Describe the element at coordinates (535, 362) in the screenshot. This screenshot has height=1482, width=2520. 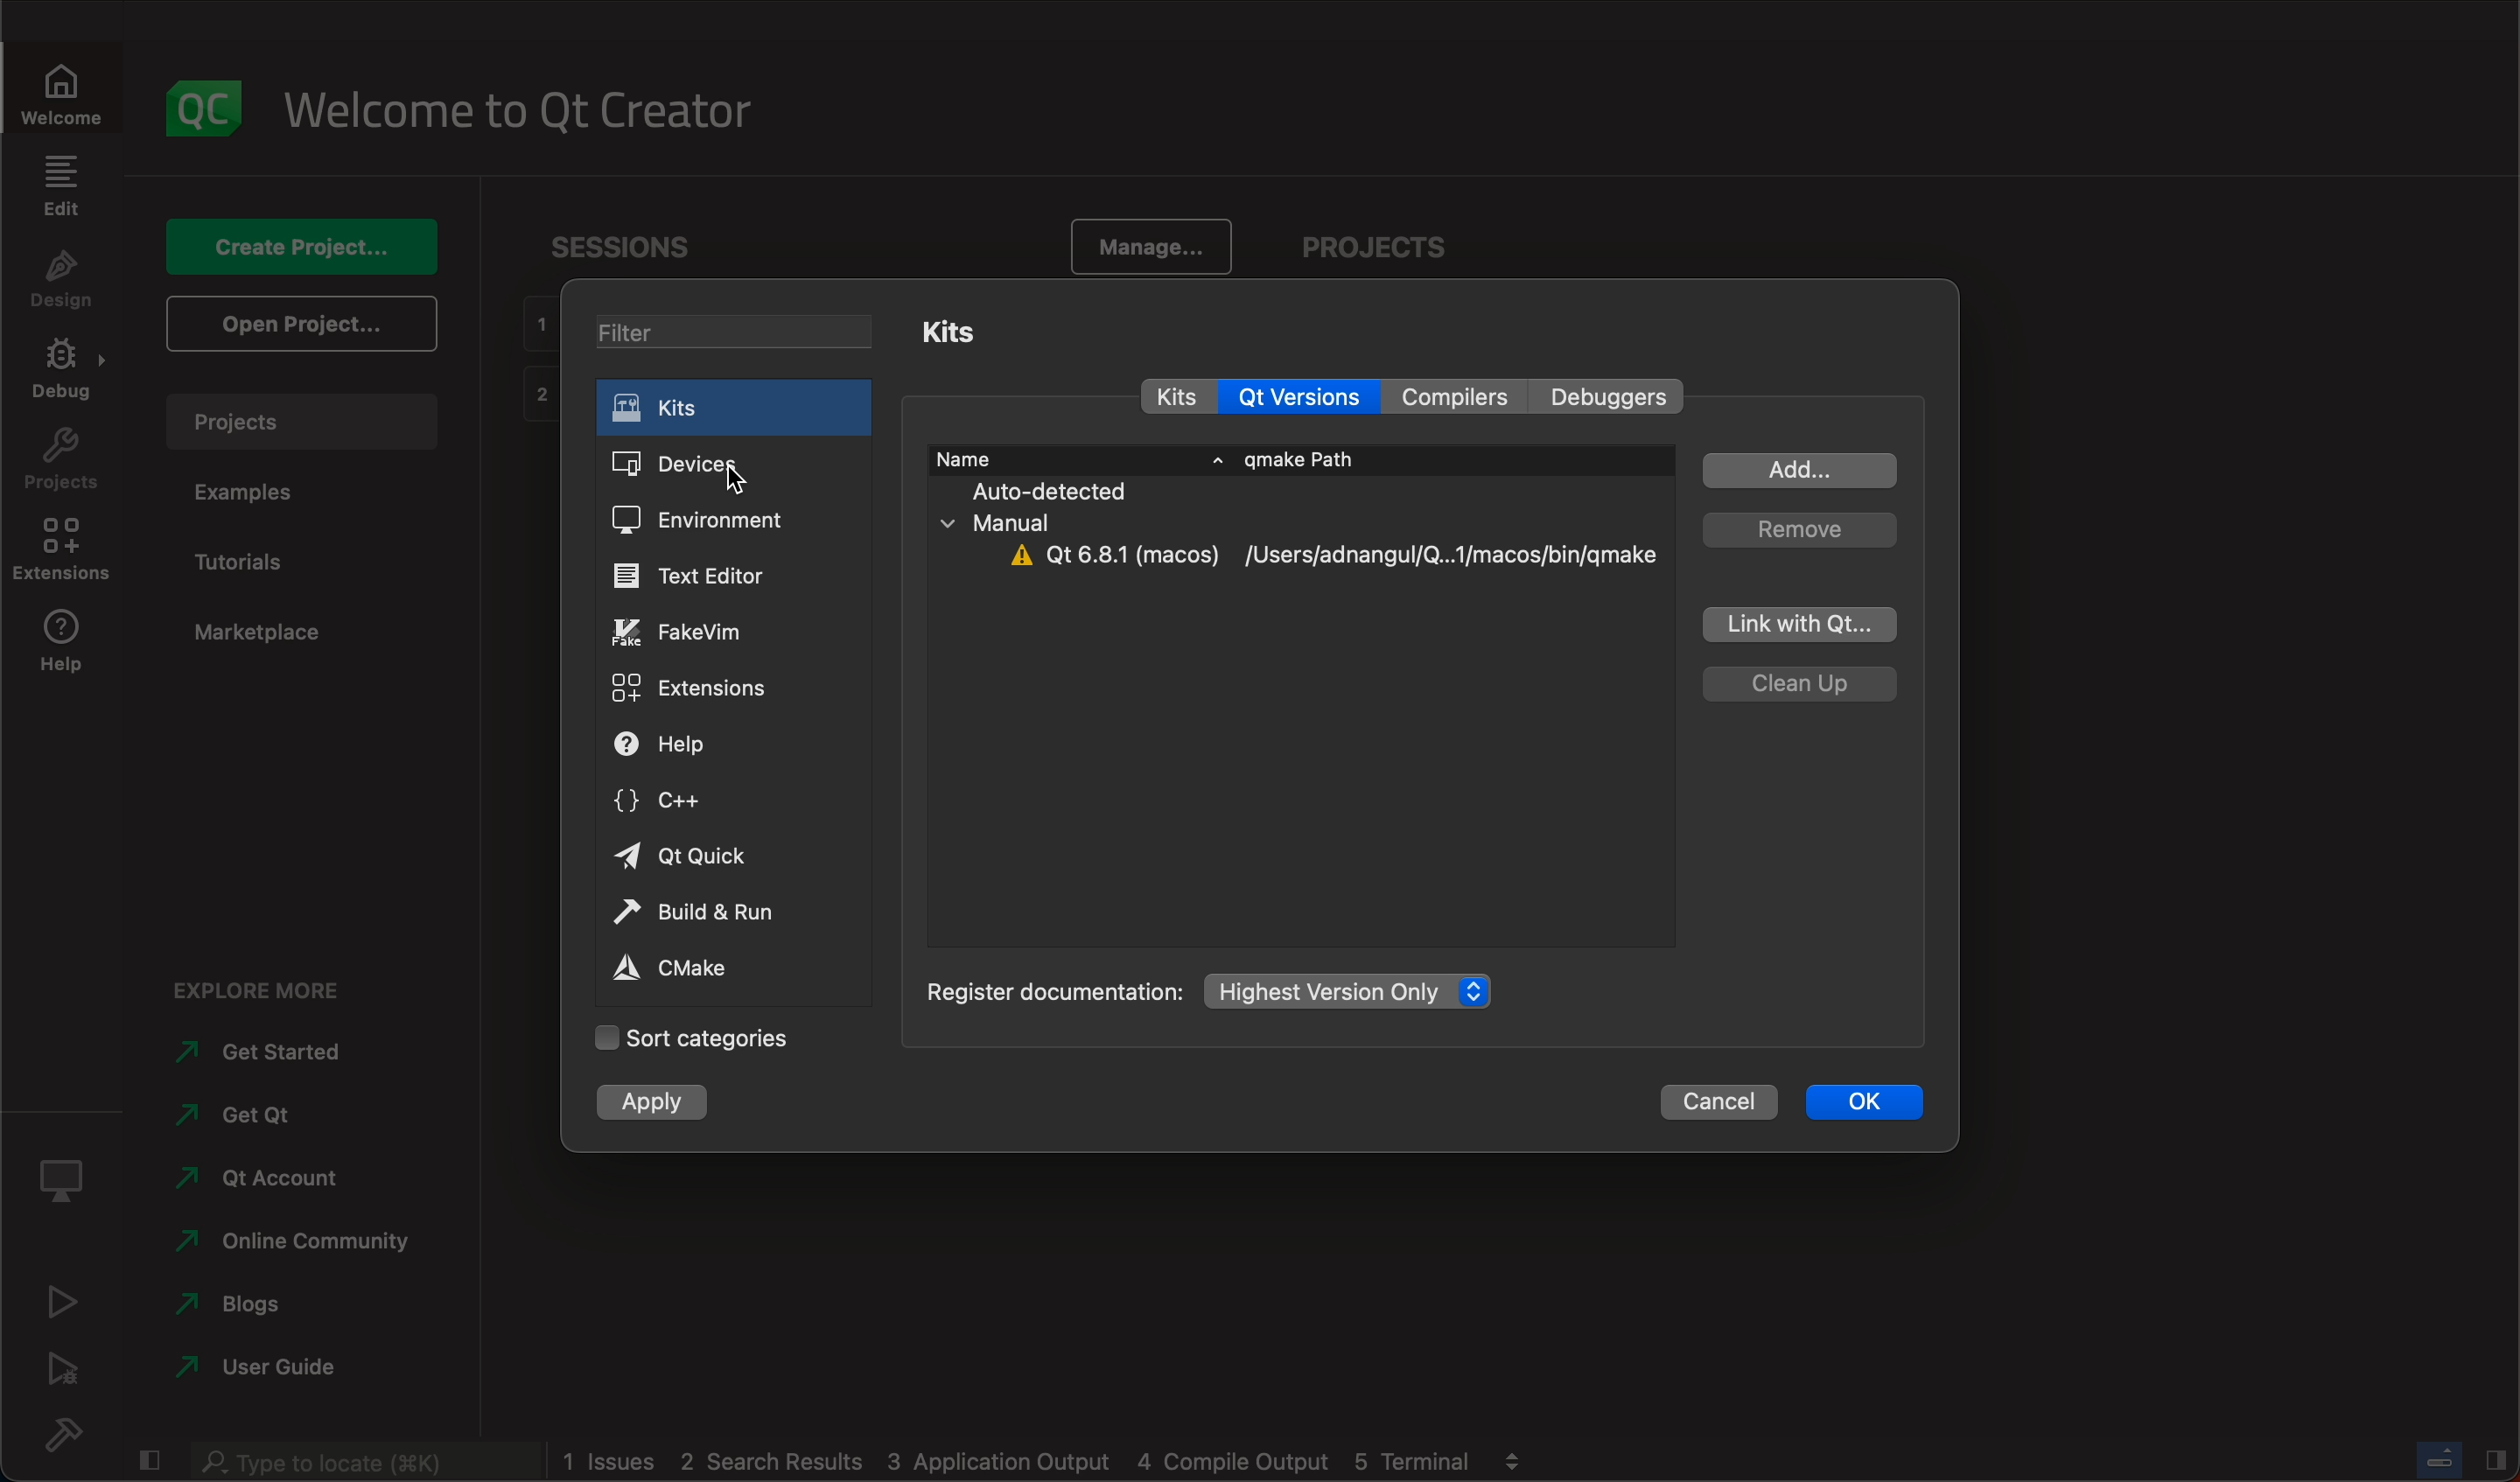
I see `1 2` at that location.